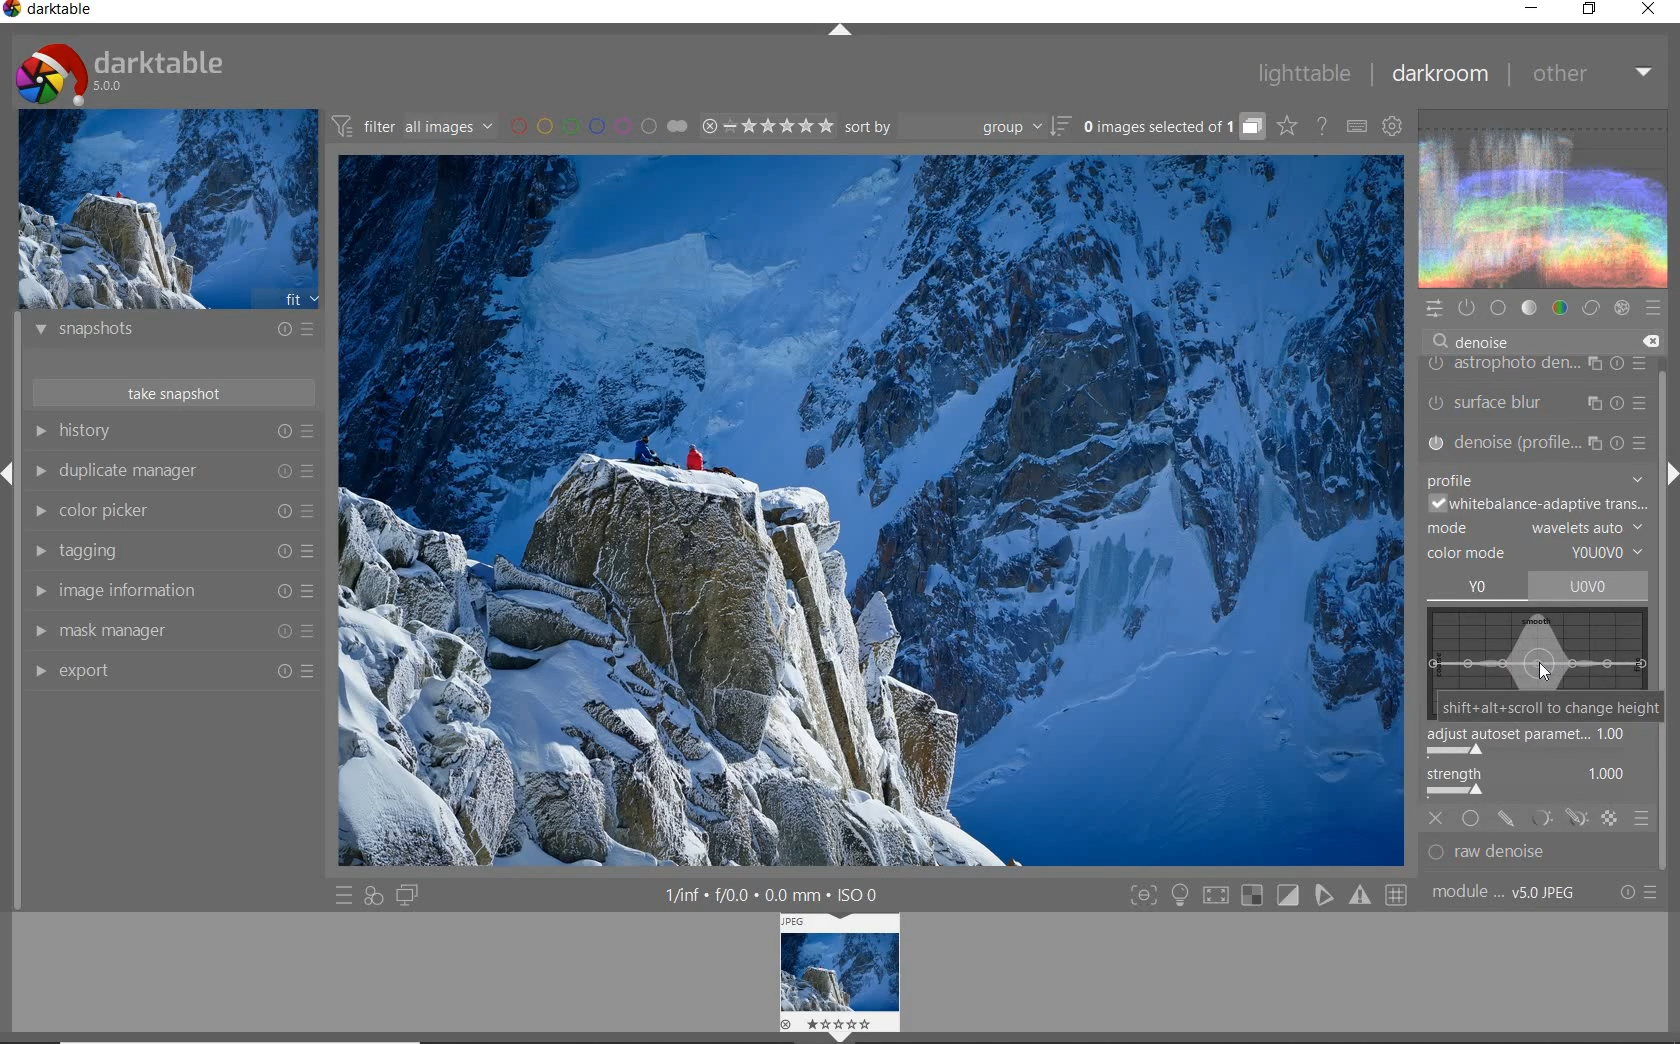 This screenshot has width=1680, height=1044. Describe the element at coordinates (1520, 854) in the screenshot. I see `RAW DENOISE` at that location.